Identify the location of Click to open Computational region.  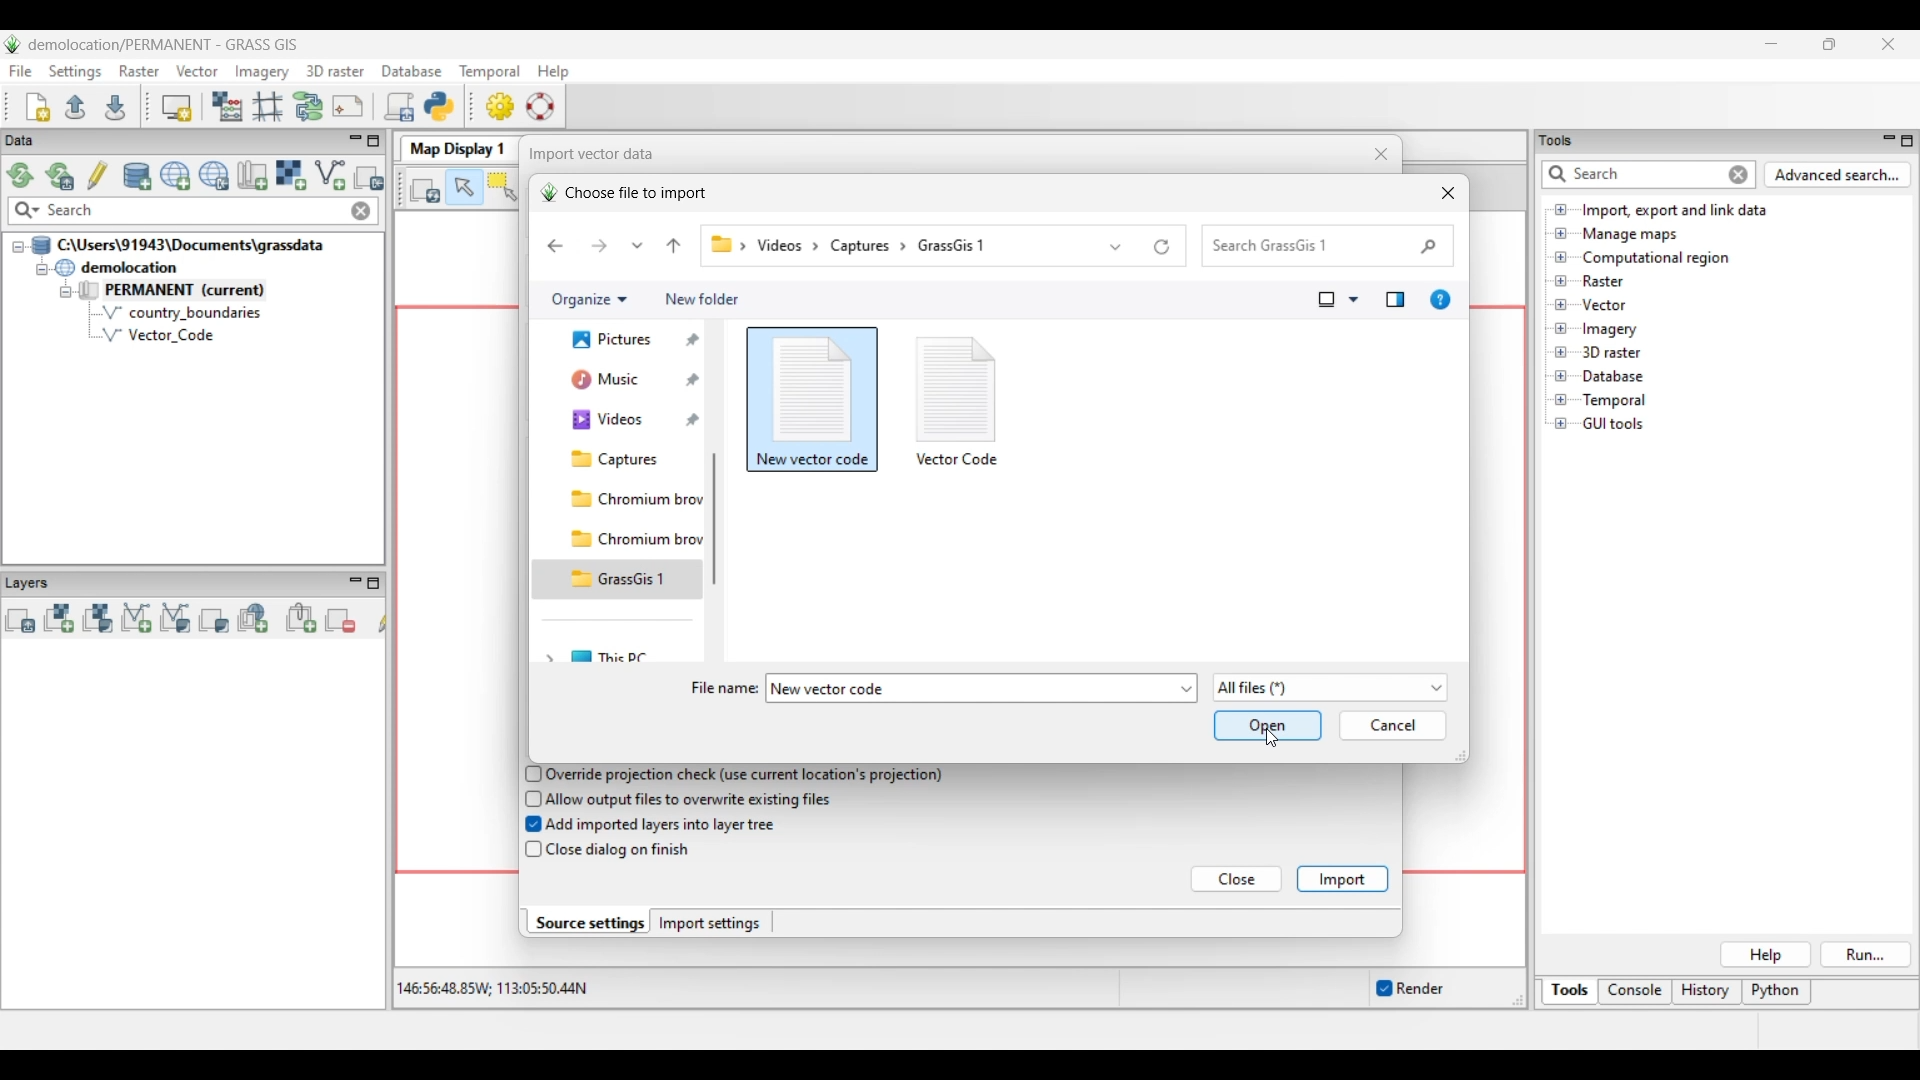
(1561, 257).